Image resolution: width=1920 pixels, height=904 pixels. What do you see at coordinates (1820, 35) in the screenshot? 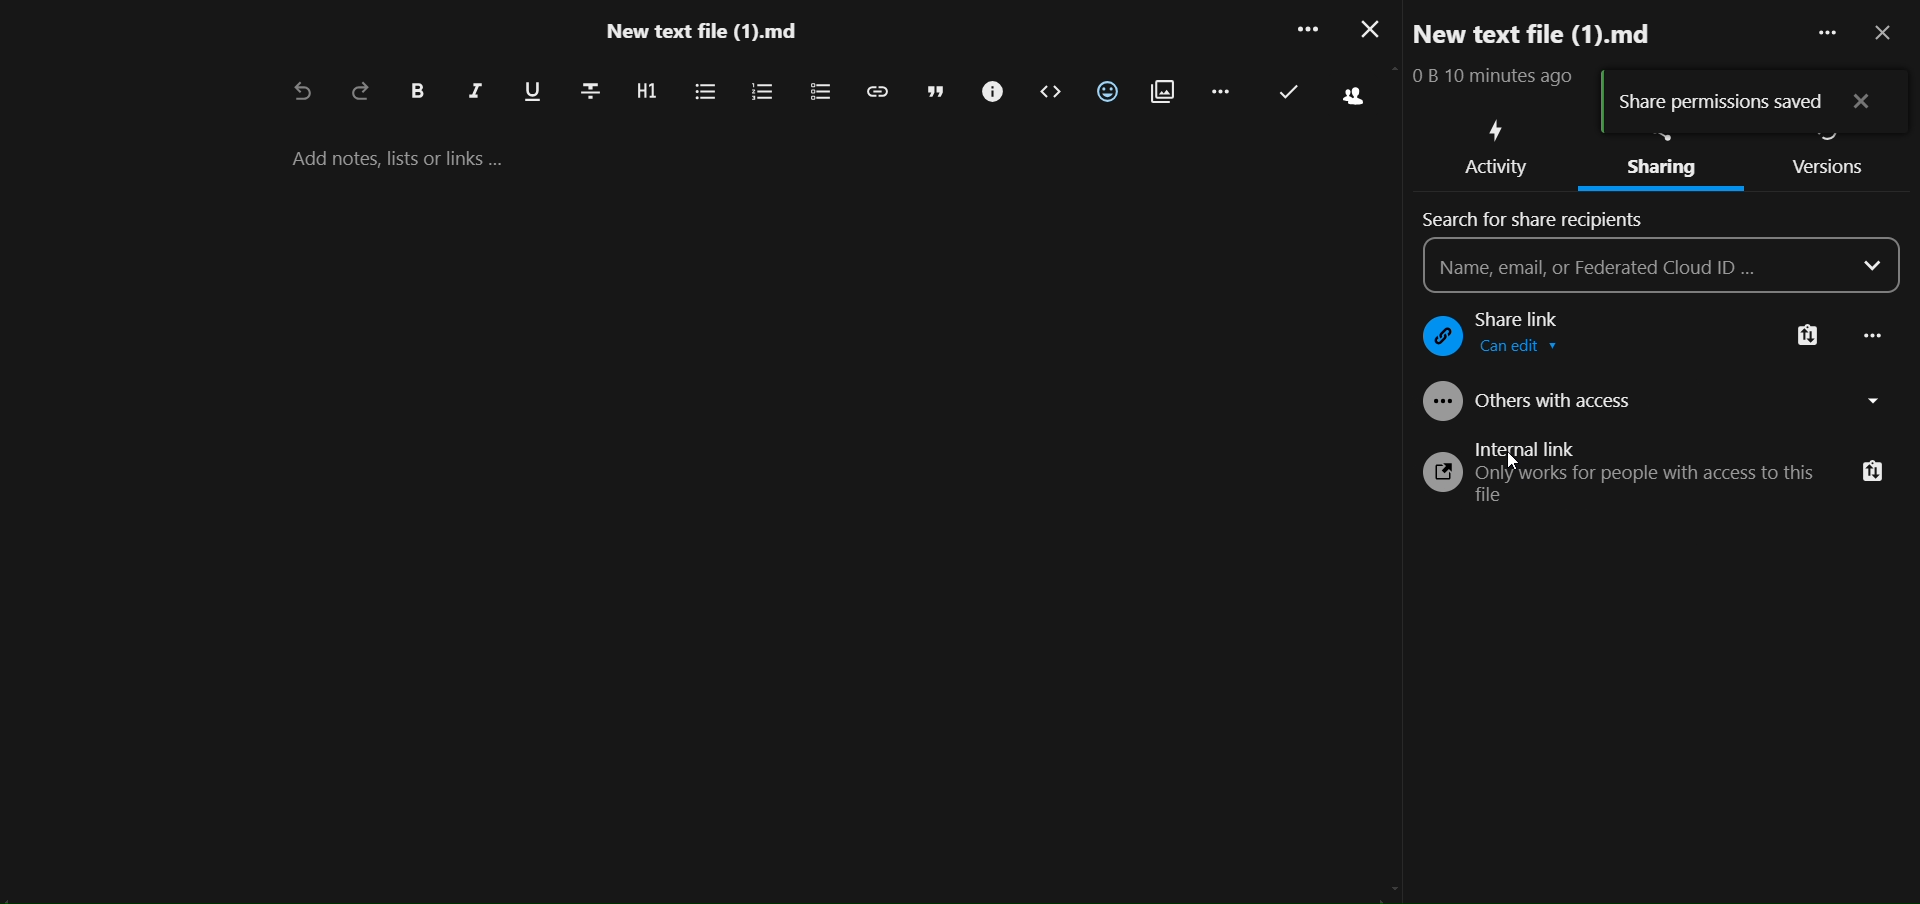
I see `more` at bounding box center [1820, 35].